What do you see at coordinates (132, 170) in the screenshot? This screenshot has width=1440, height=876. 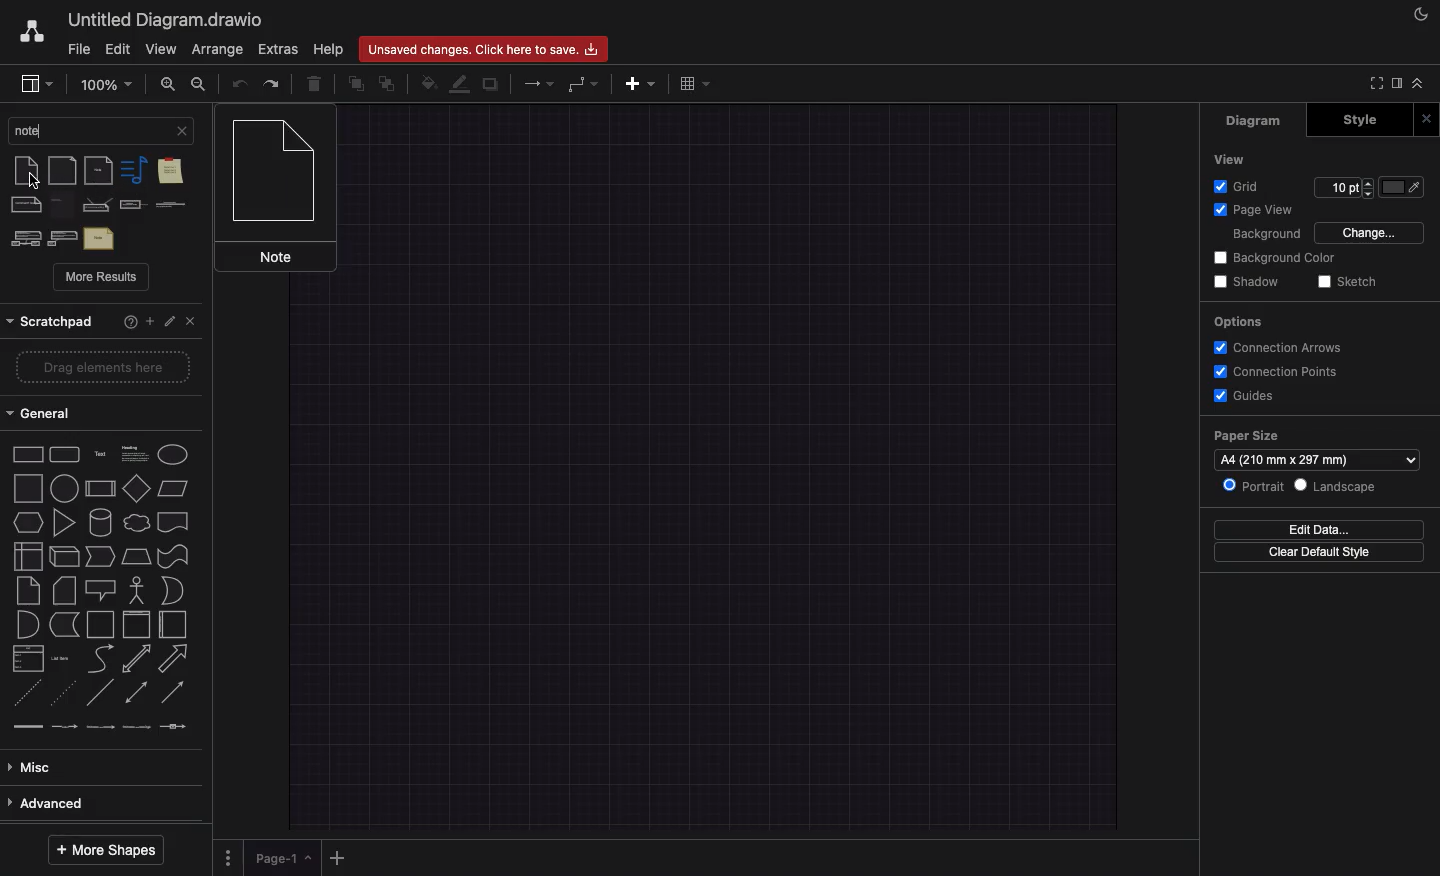 I see `note` at bounding box center [132, 170].